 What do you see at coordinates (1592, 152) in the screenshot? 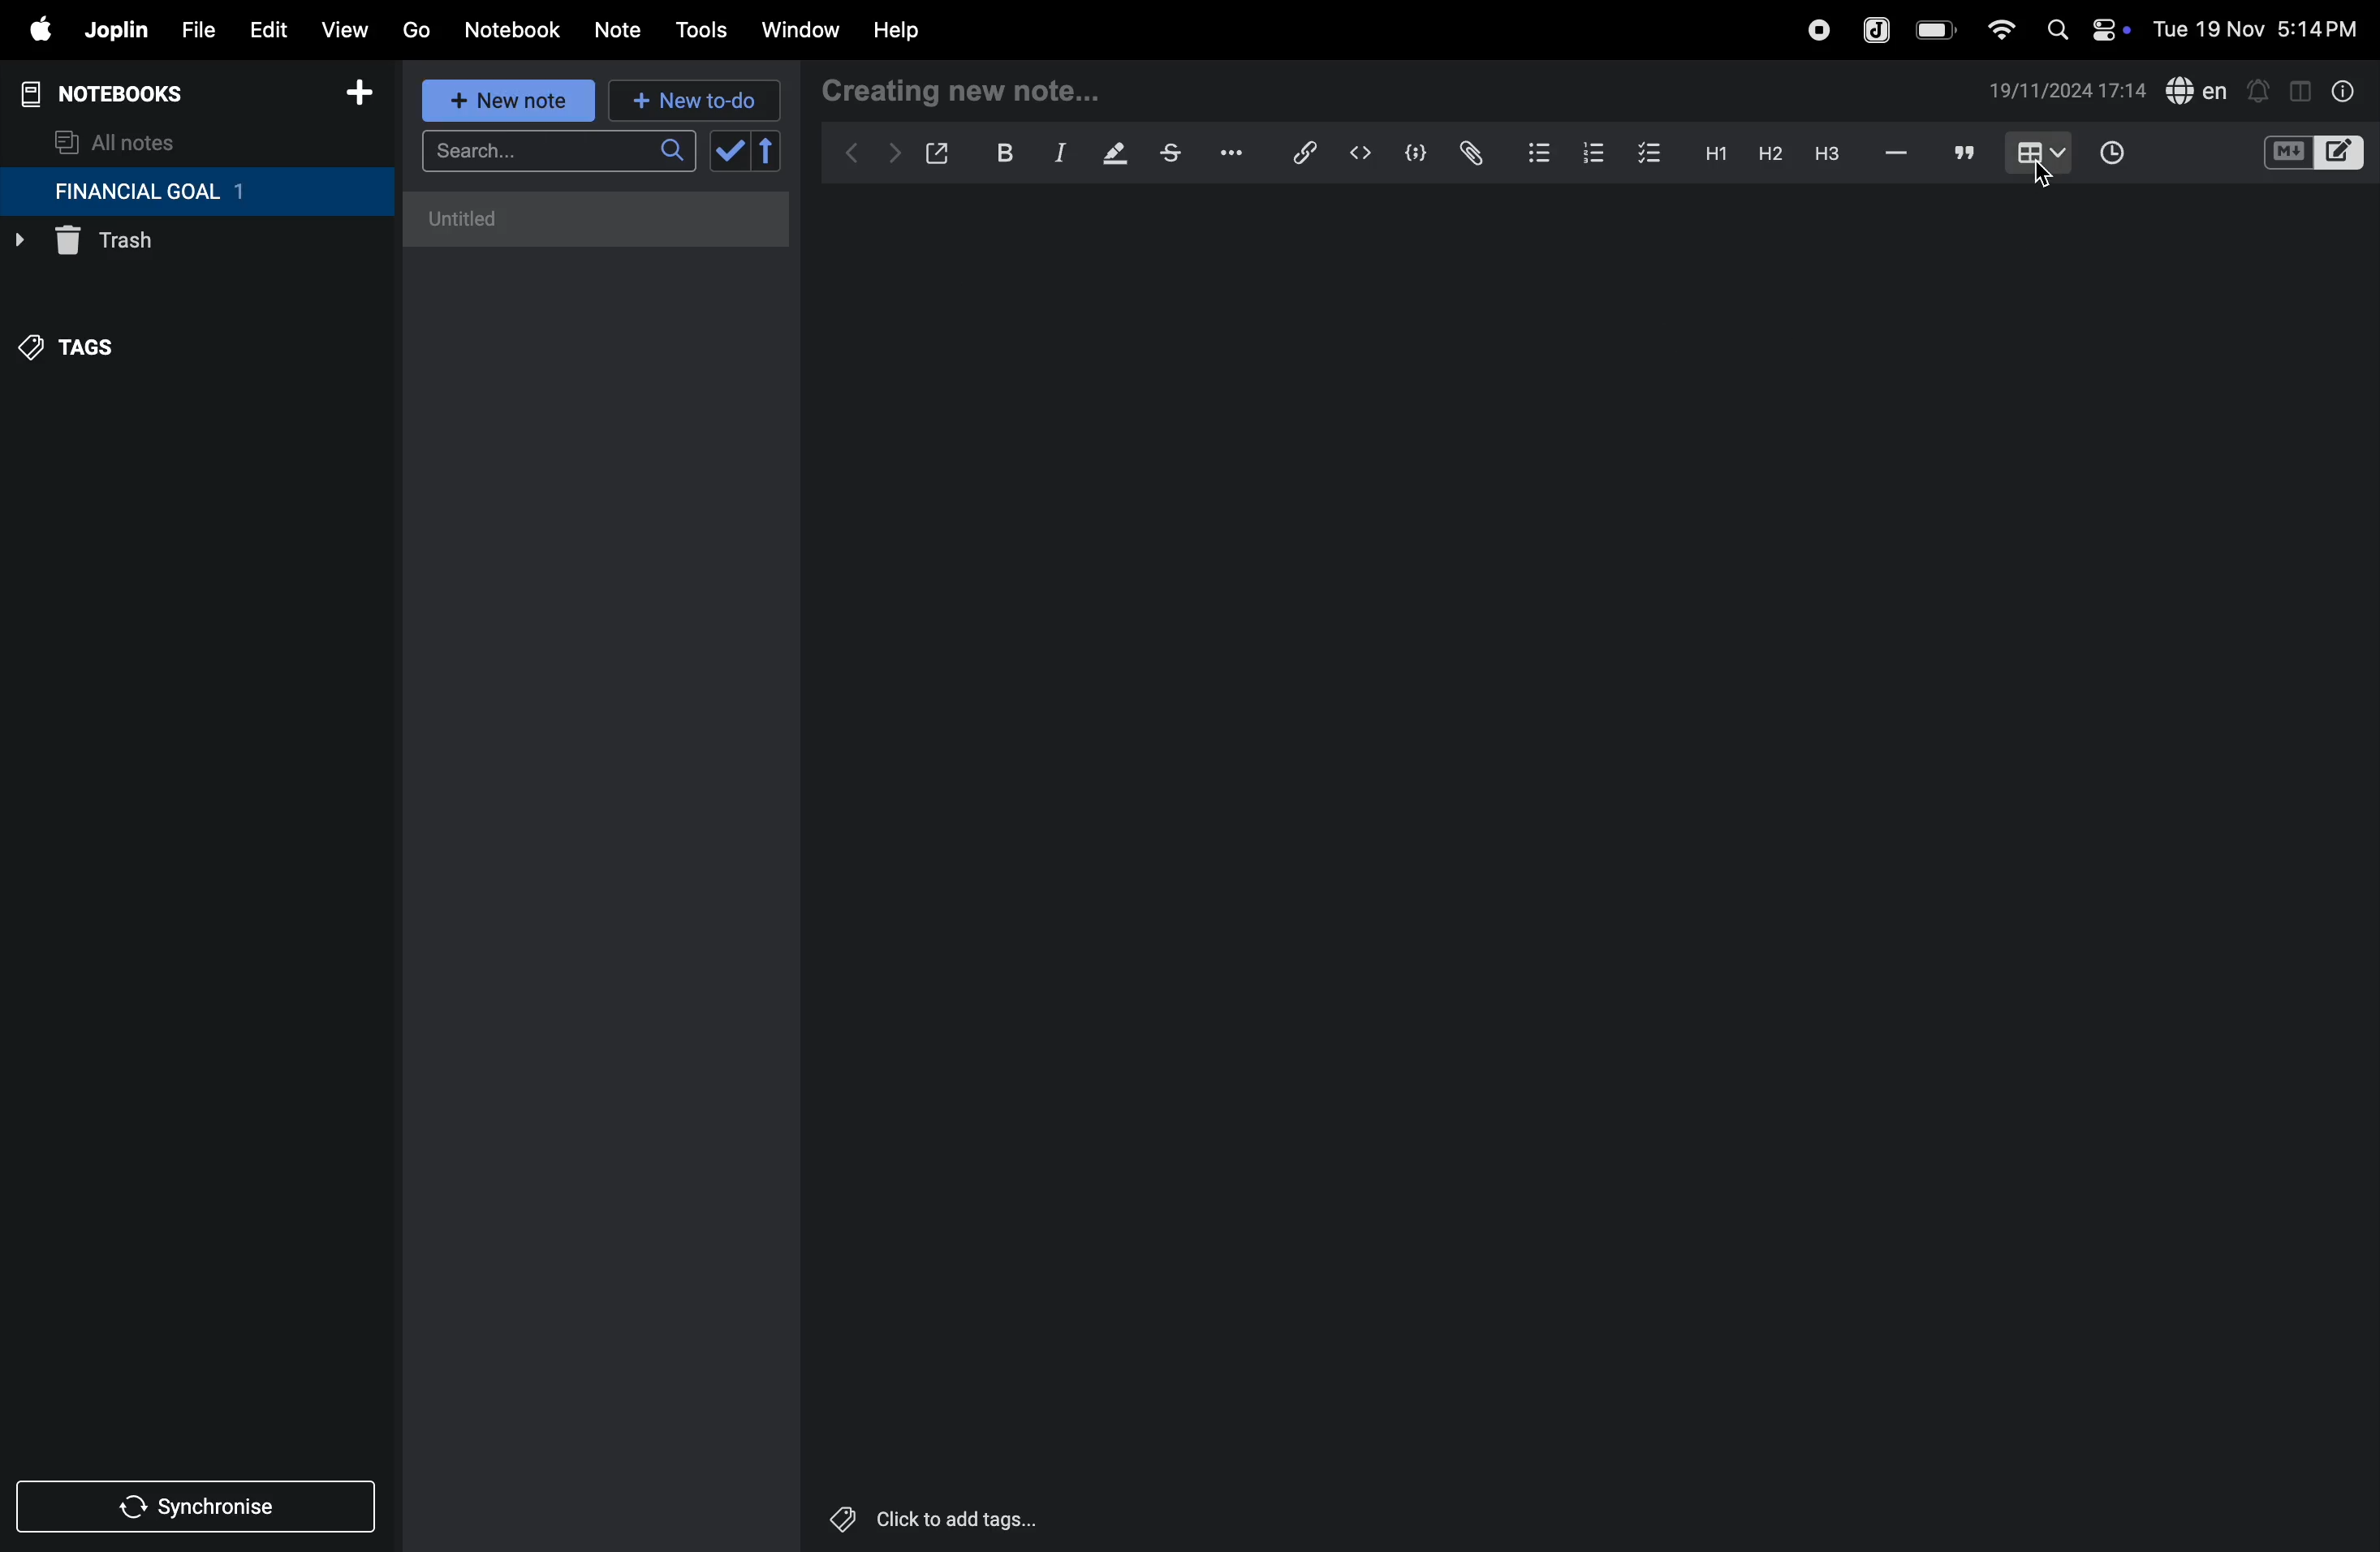
I see `numbered list` at bounding box center [1592, 152].